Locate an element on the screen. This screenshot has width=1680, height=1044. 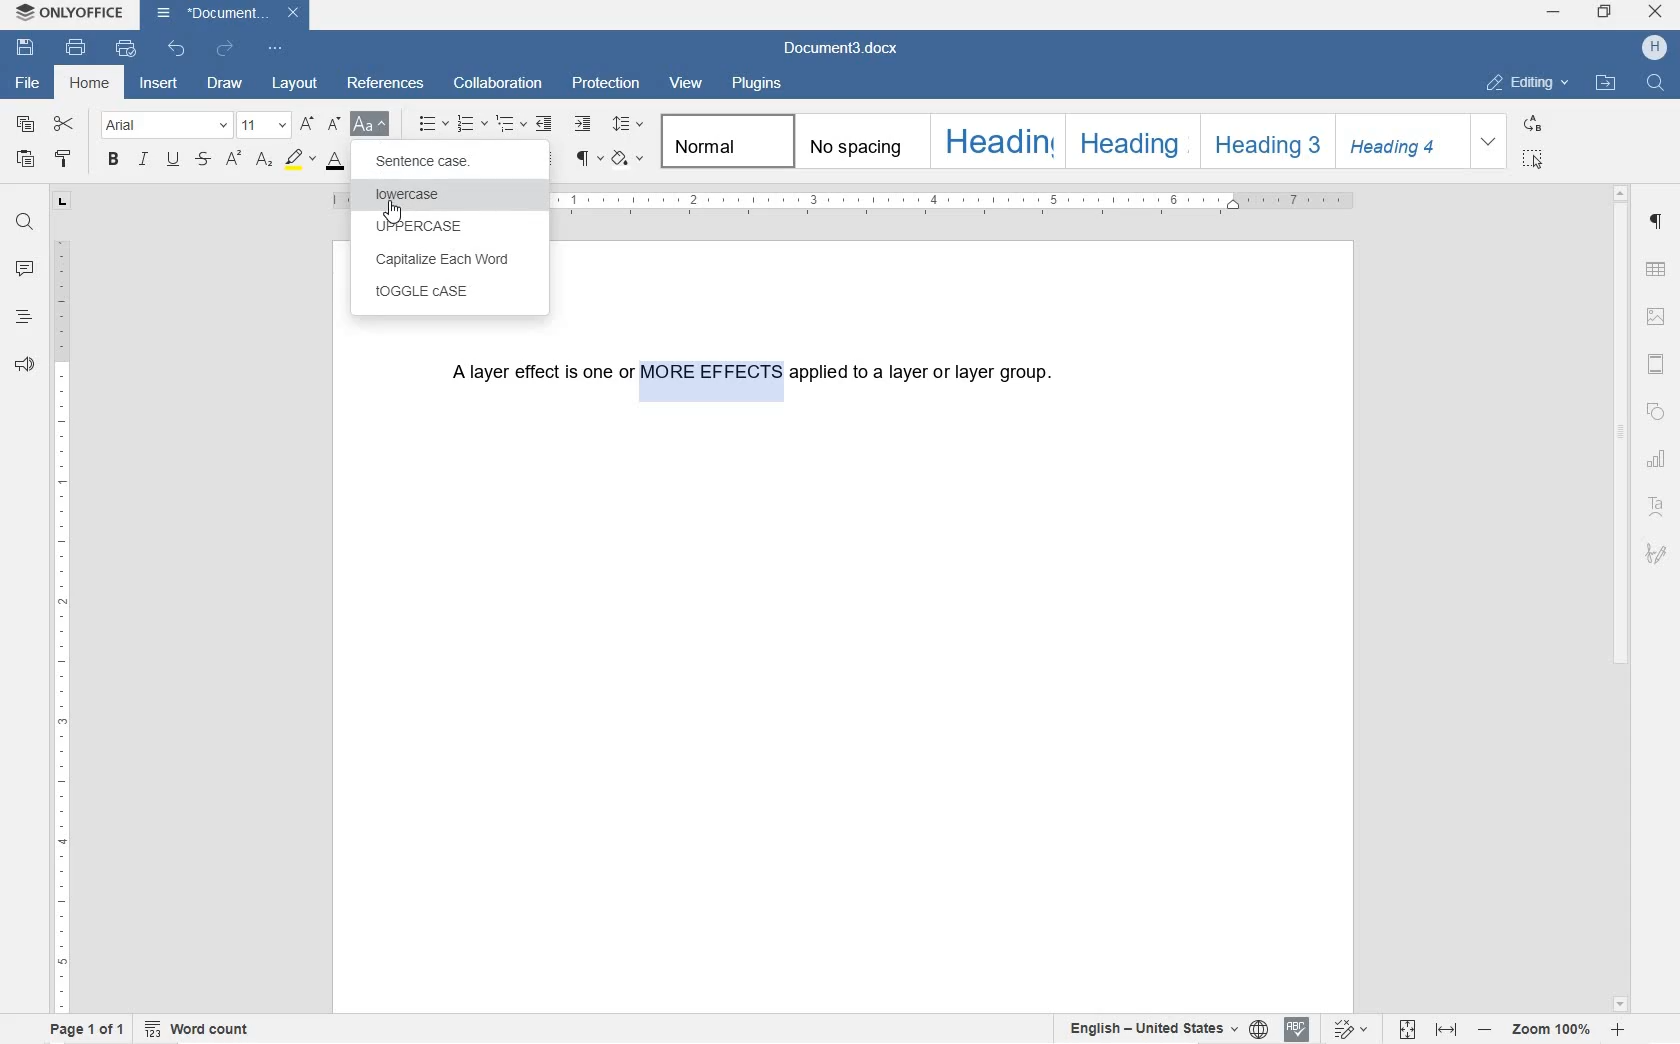
MULTILEVEL LISTS is located at coordinates (513, 126).